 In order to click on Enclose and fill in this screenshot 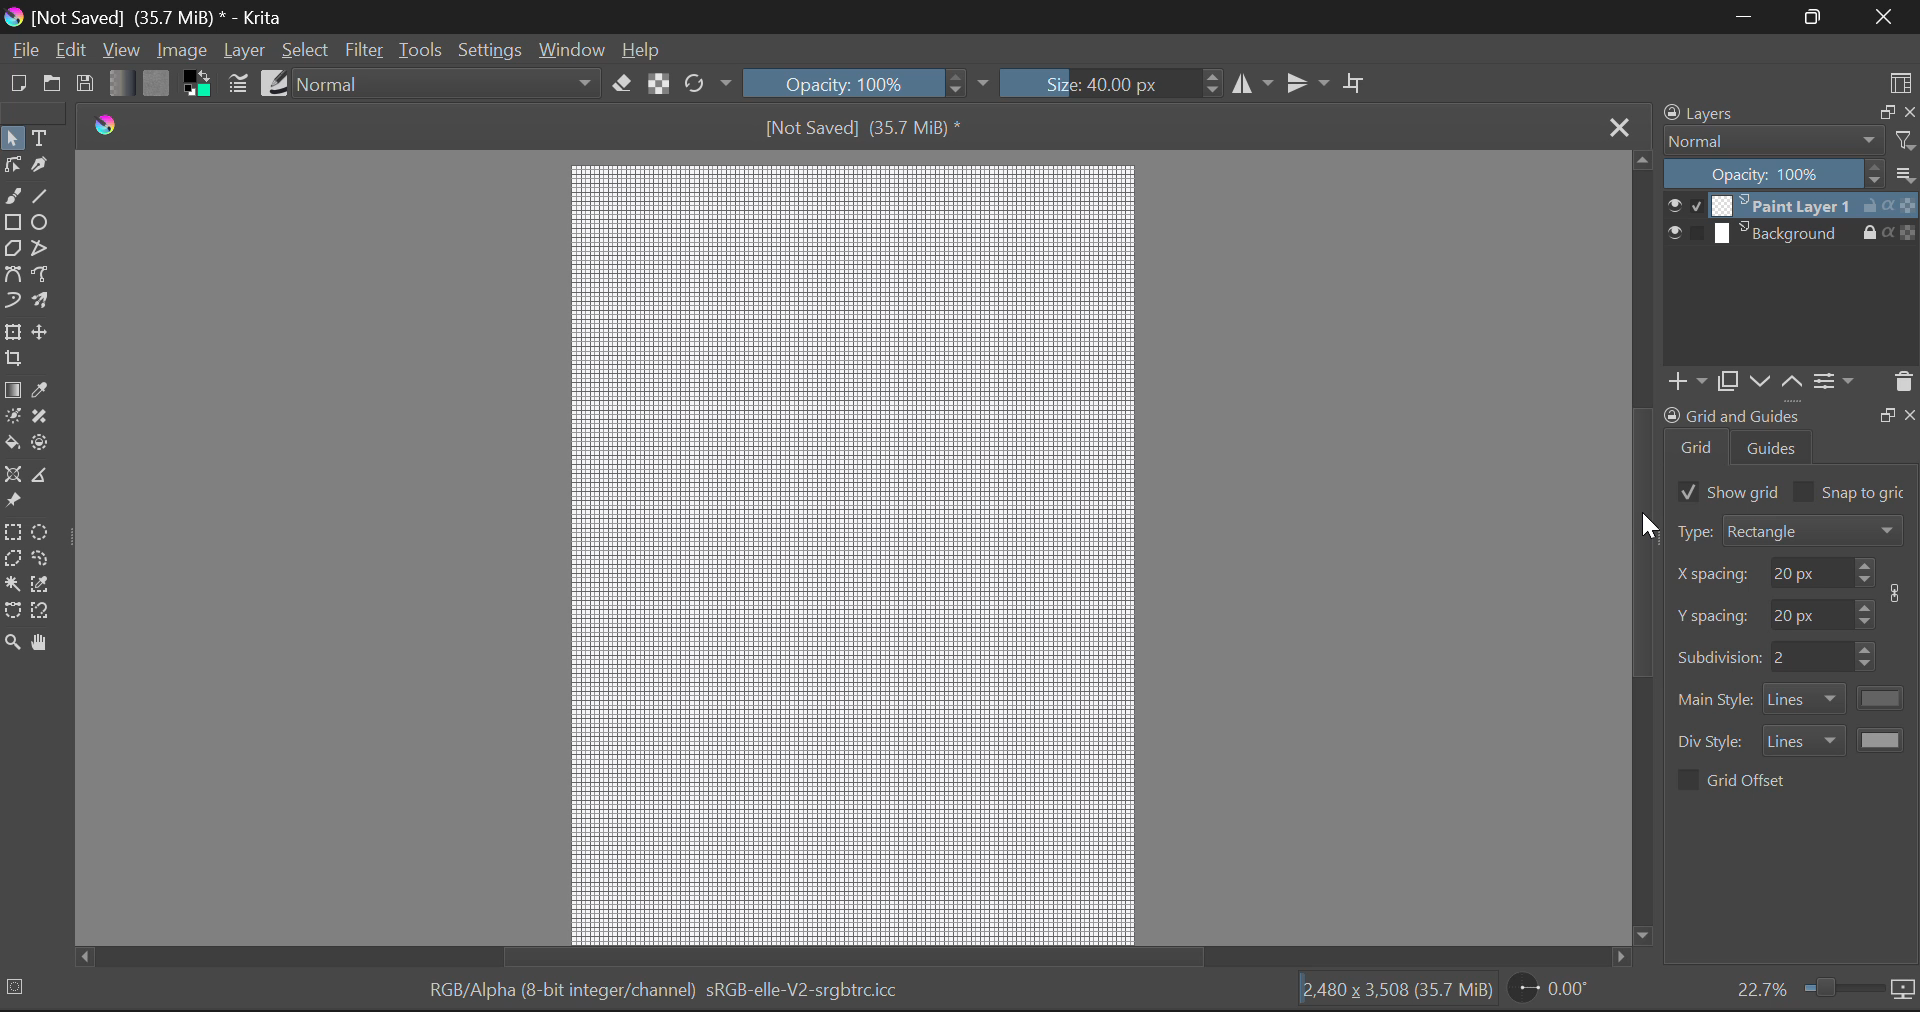, I will do `click(43, 444)`.